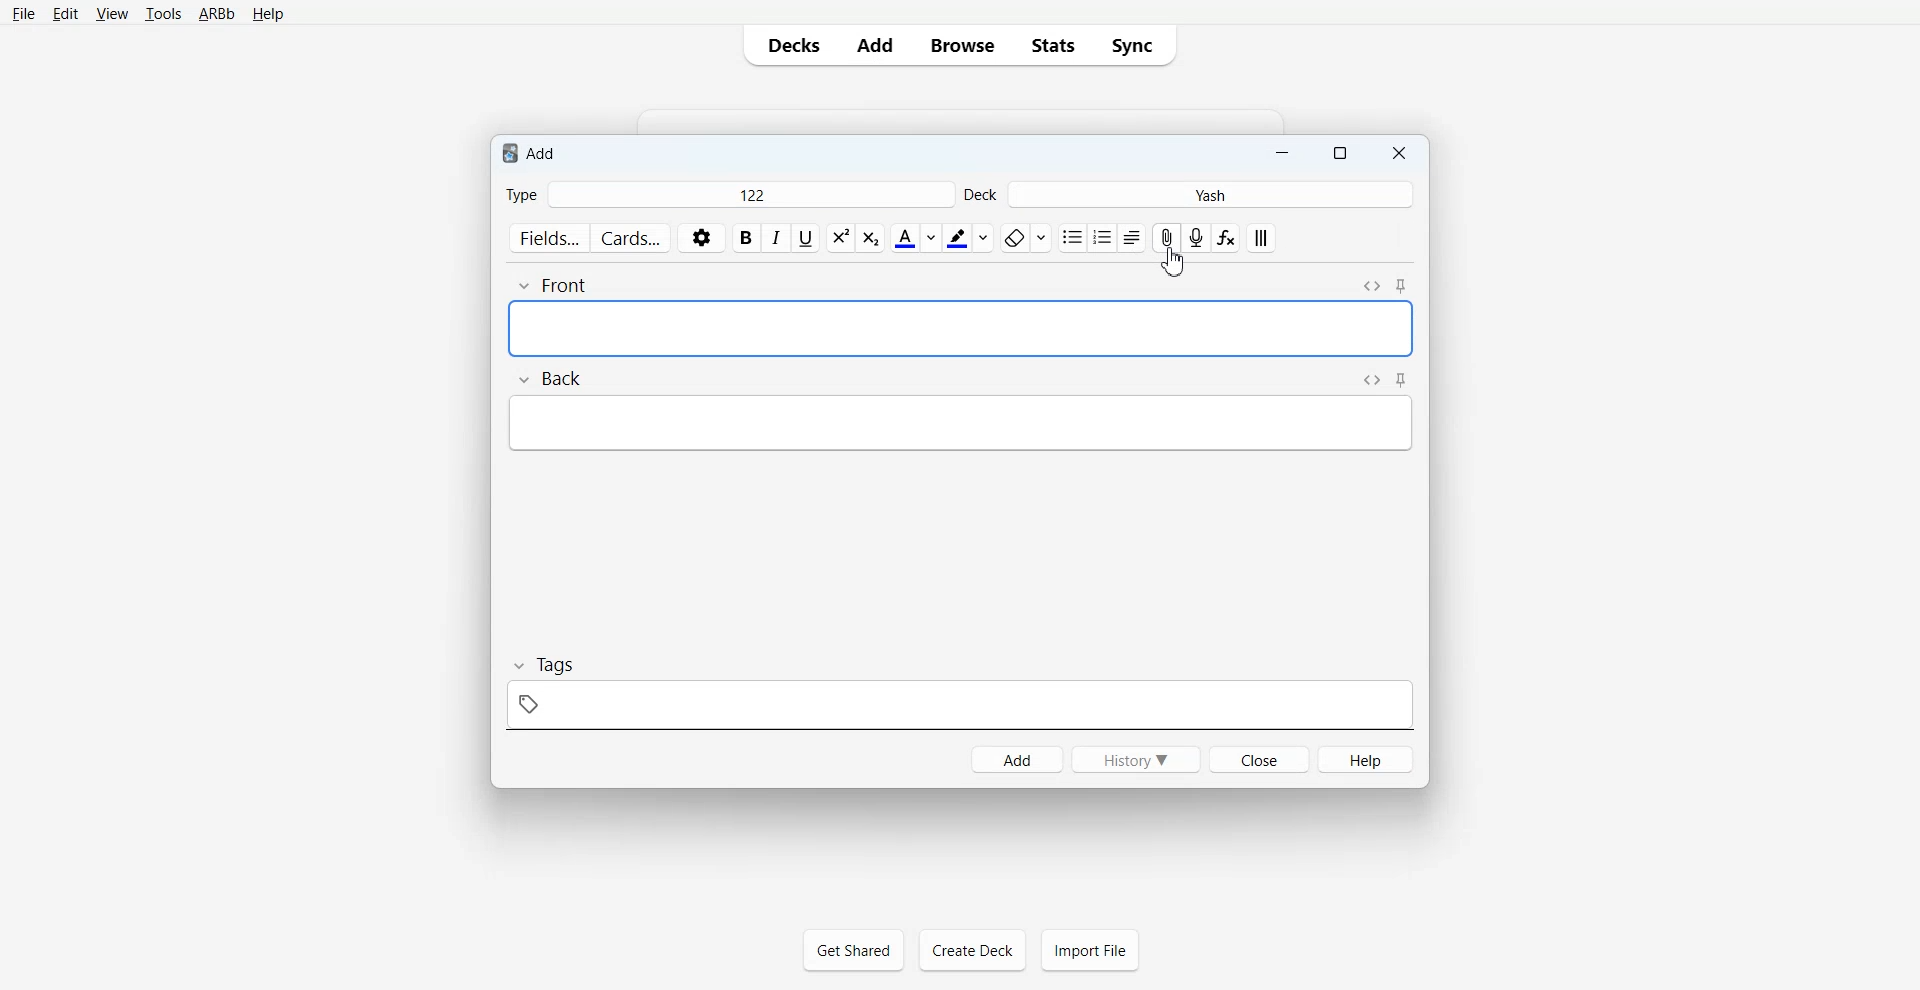  Describe the element at coordinates (1025, 237) in the screenshot. I see `Erase Format` at that location.